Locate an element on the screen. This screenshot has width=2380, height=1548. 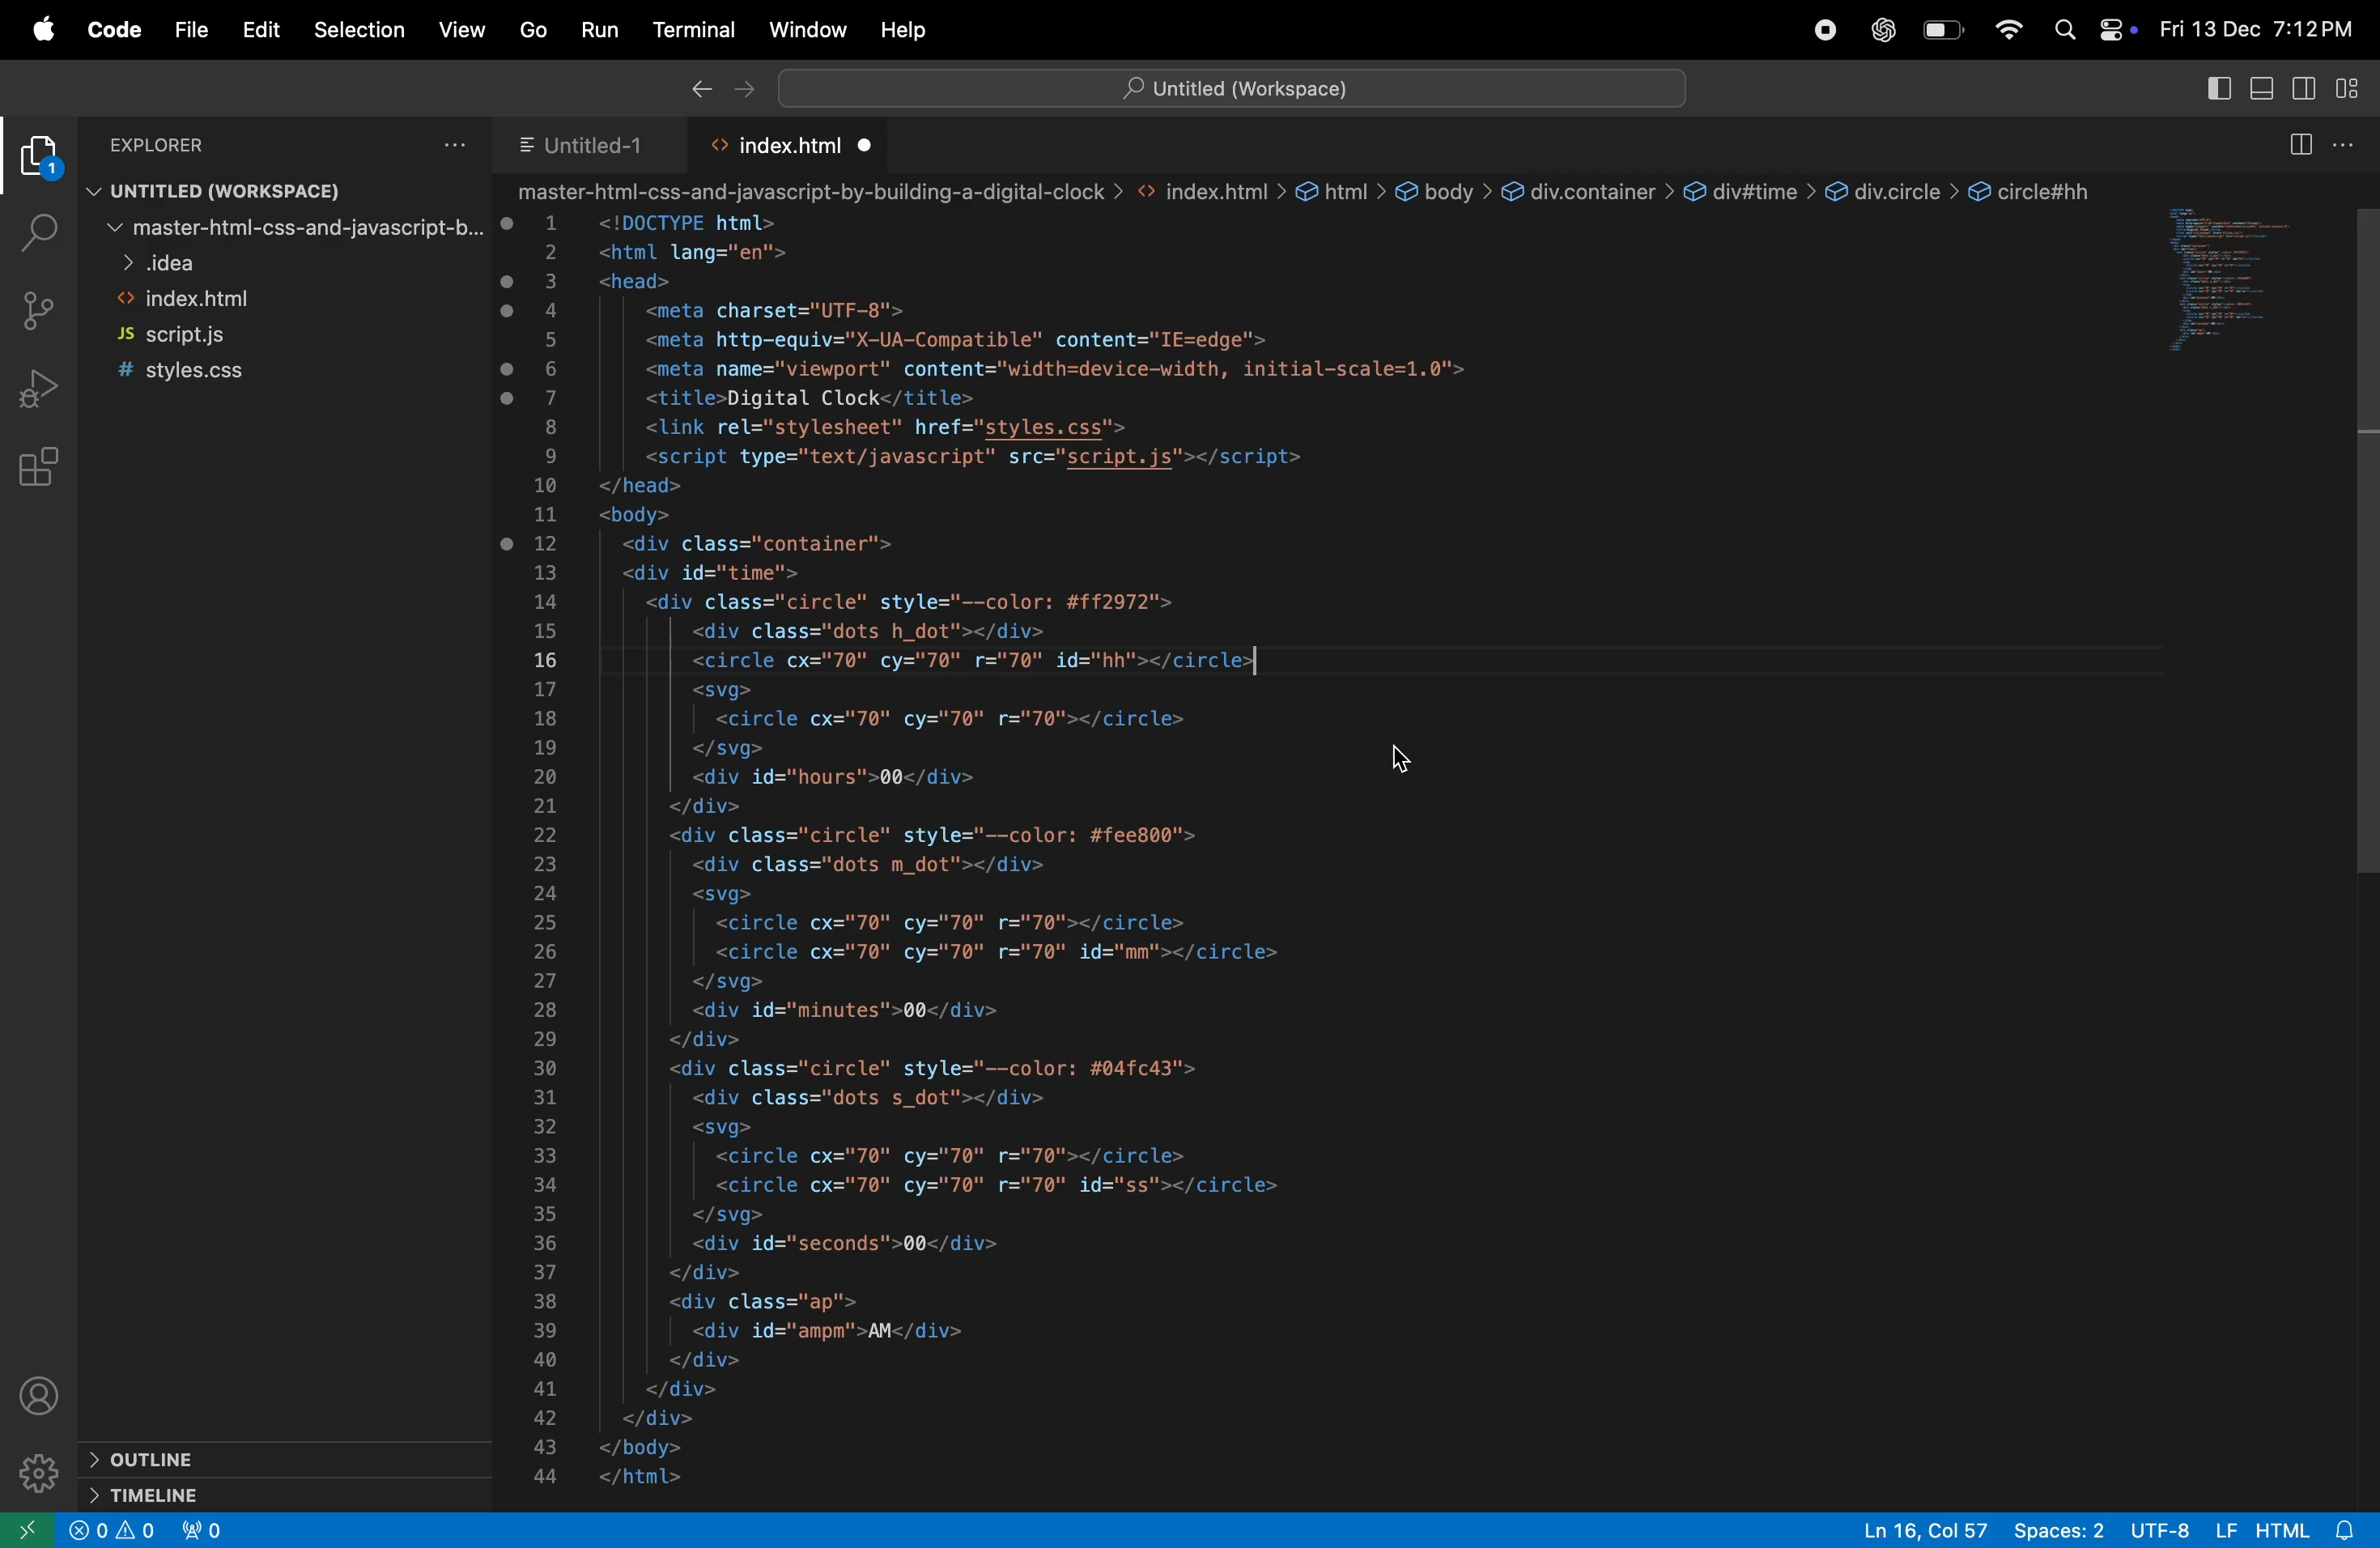
search is located at coordinates (33, 231).